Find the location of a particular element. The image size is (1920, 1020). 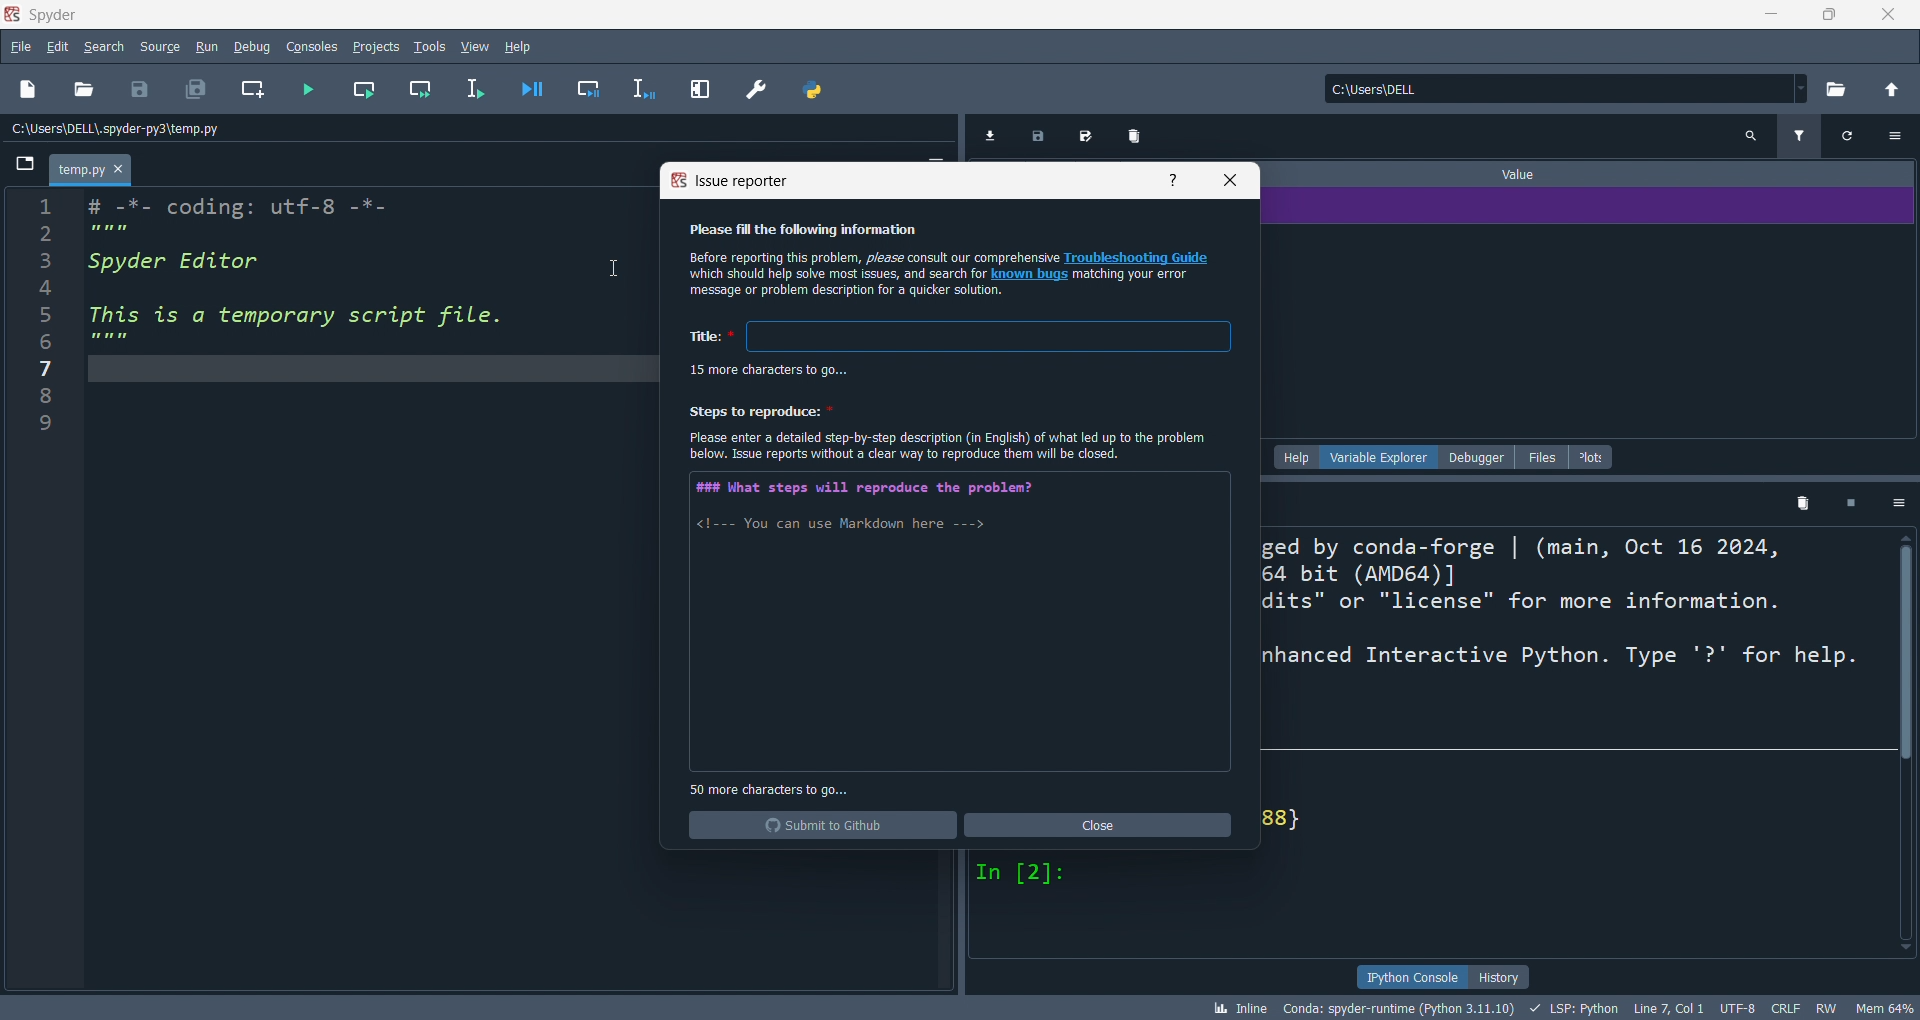

debug line is located at coordinates (646, 90).